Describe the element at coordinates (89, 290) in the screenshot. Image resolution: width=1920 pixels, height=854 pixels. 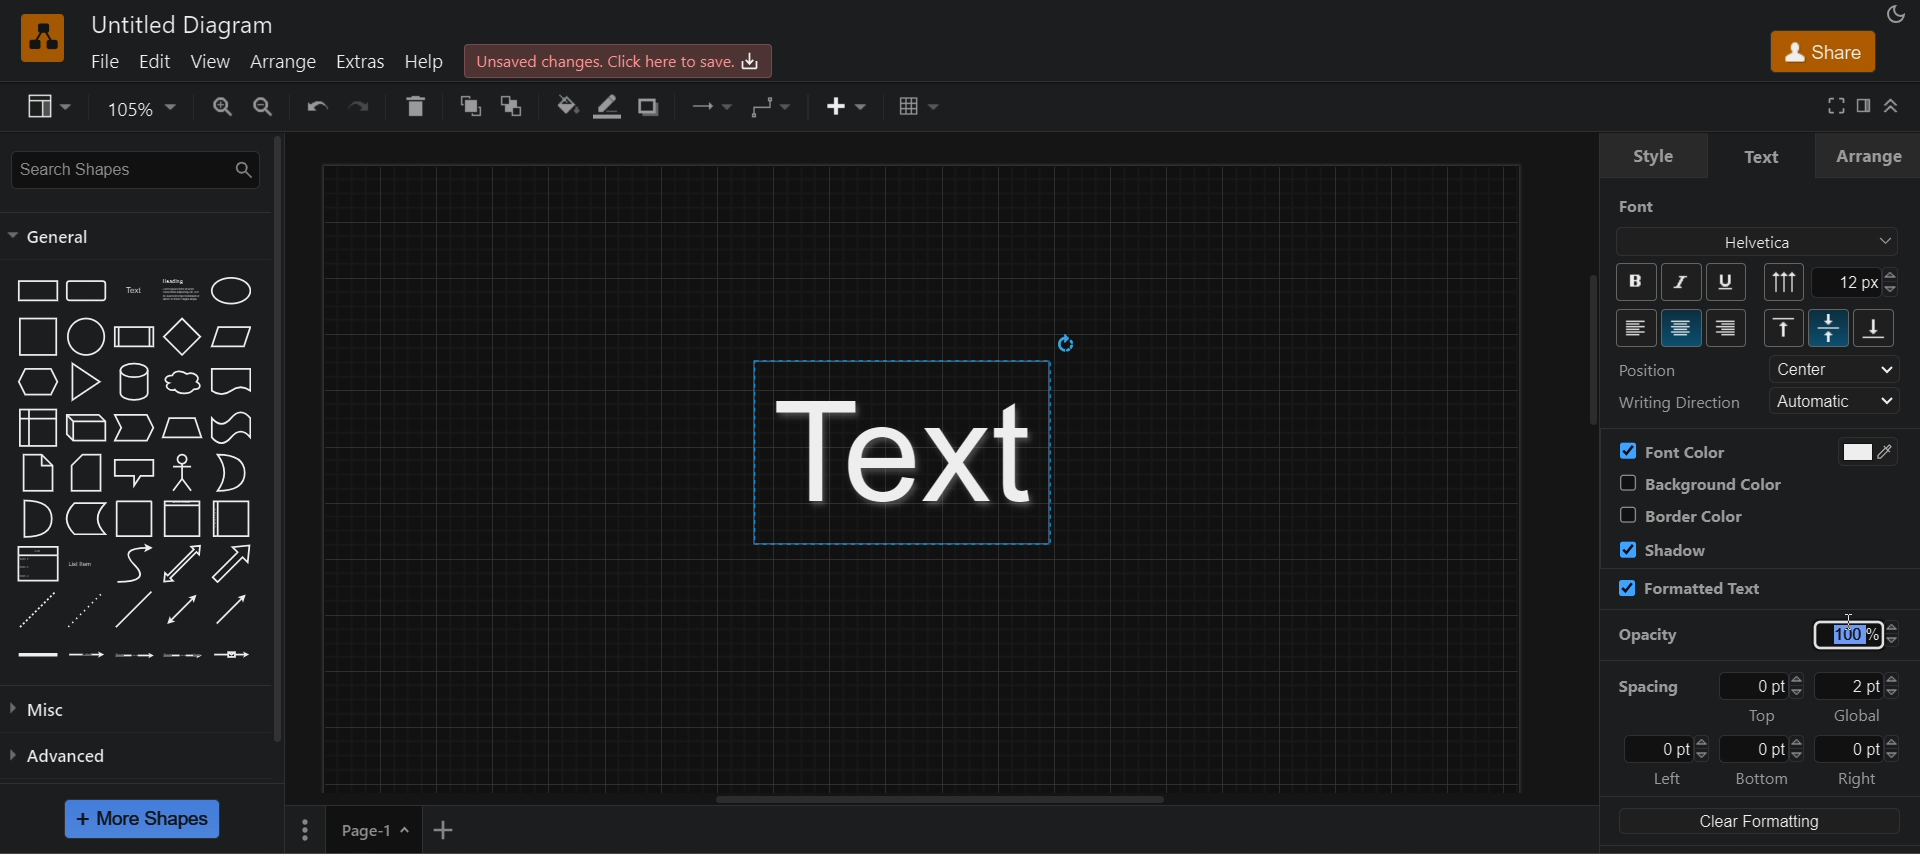
I see `rounded rectangle` at that location.